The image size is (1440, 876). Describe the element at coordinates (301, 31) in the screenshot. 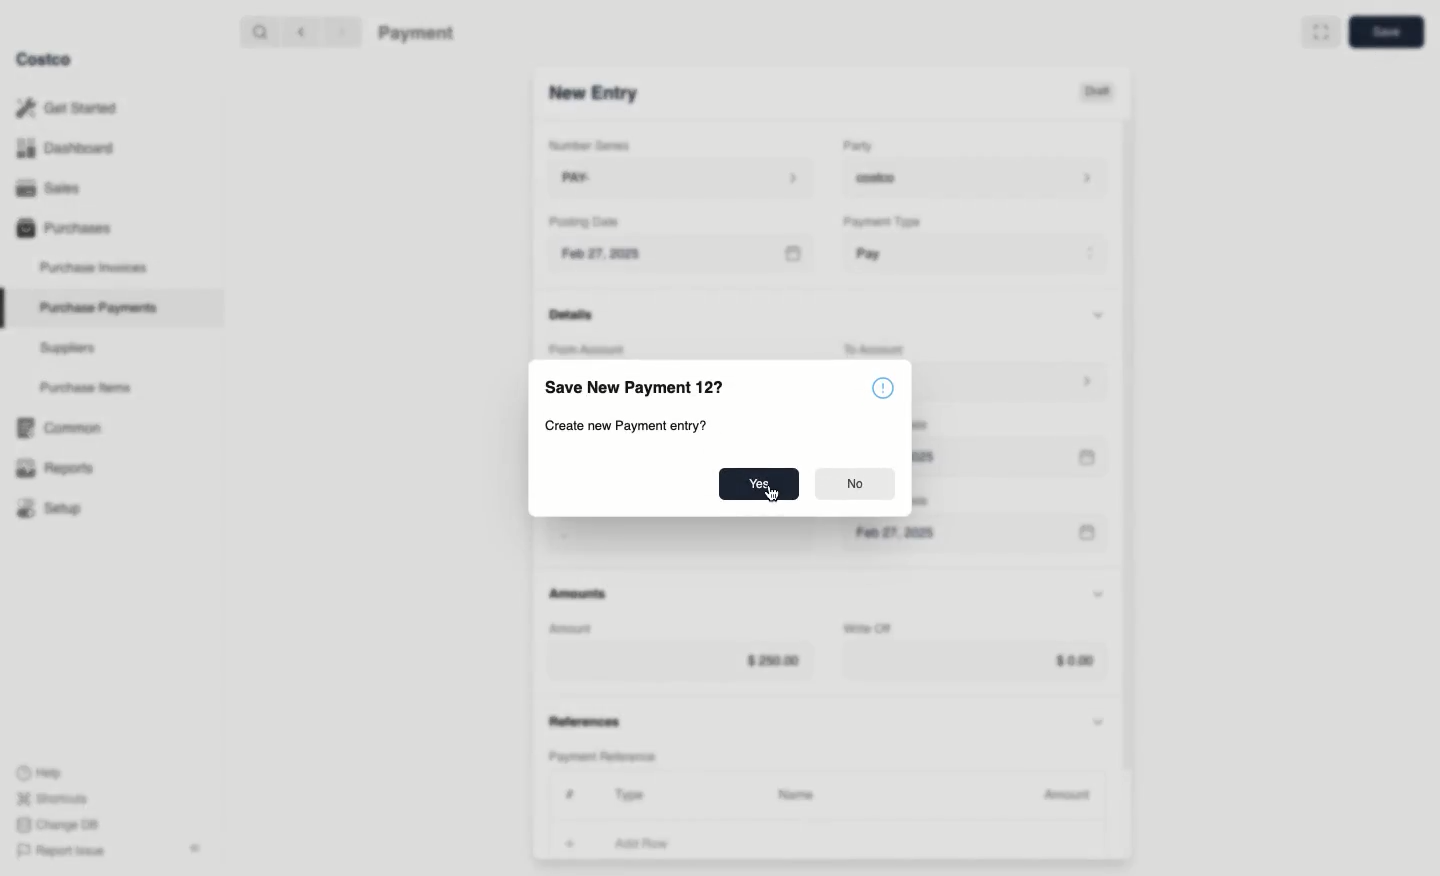

I see `Back` at that location.